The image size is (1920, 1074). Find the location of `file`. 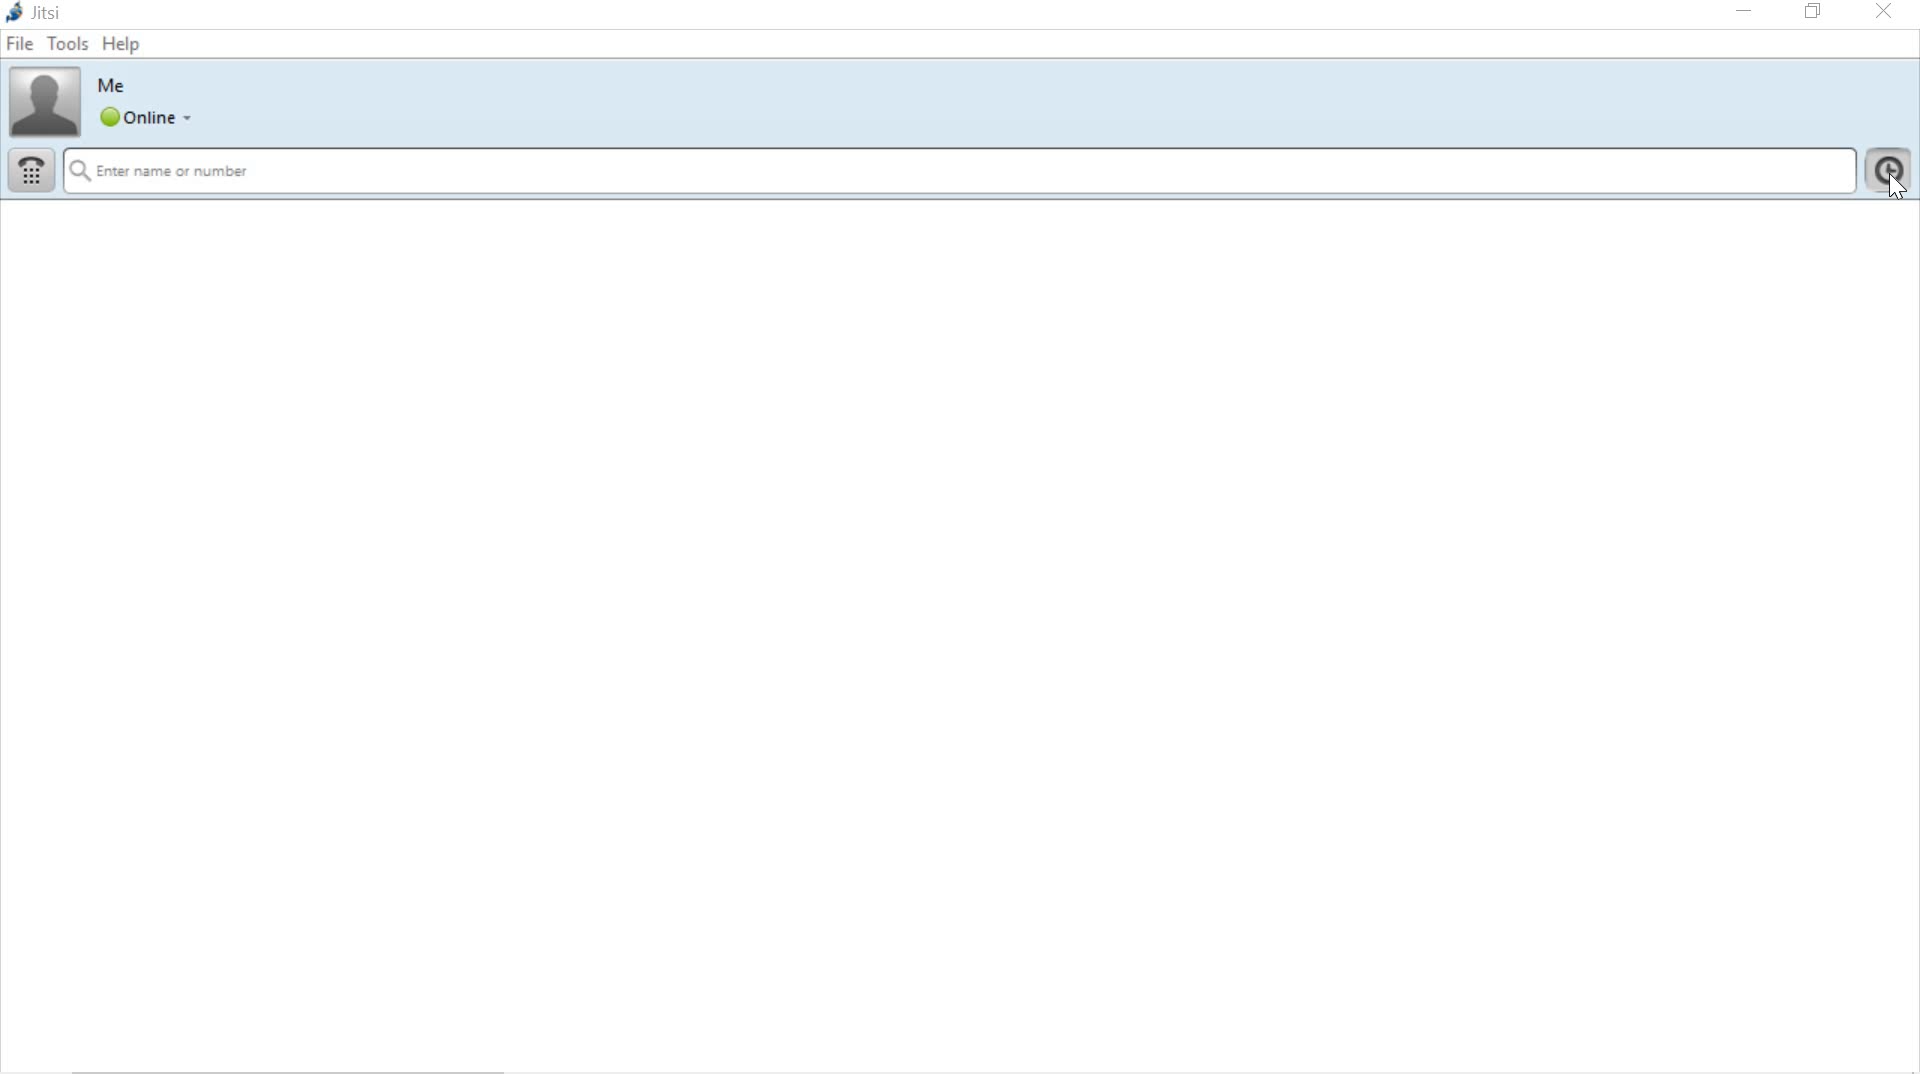

file is located at coordinates (19, 45).